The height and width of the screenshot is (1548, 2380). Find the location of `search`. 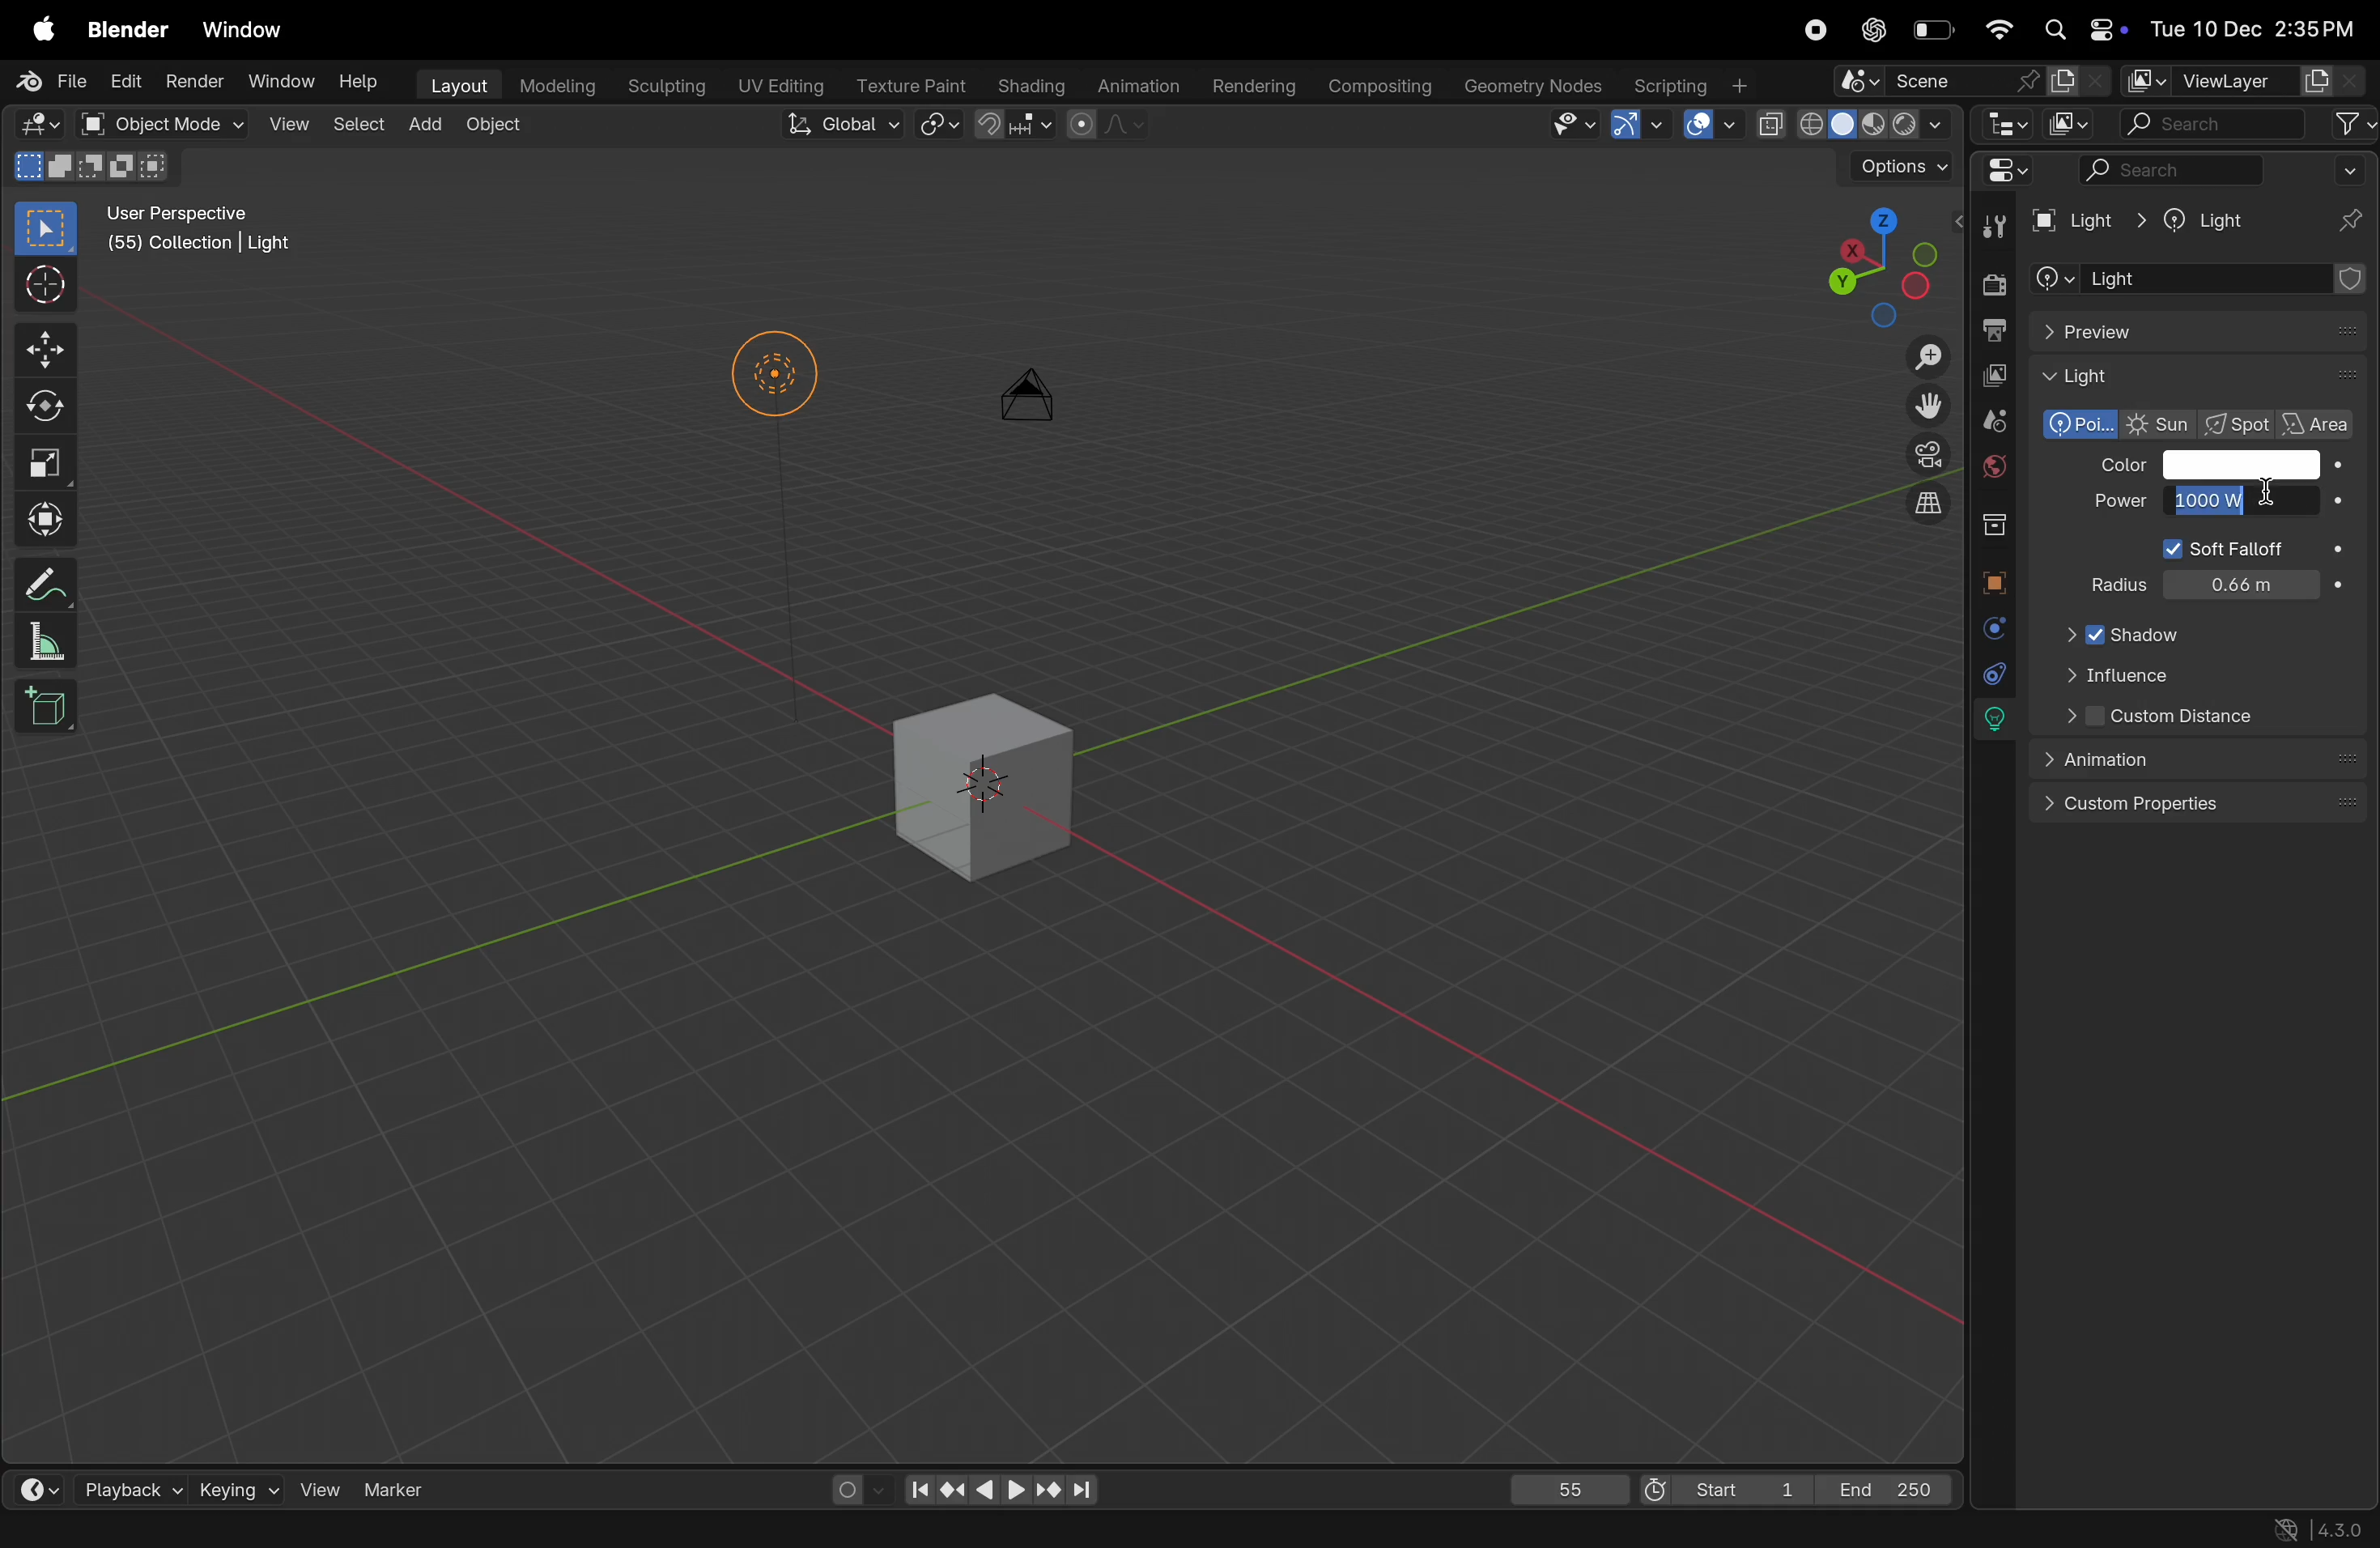

search is located at coordinates (2223, 170).